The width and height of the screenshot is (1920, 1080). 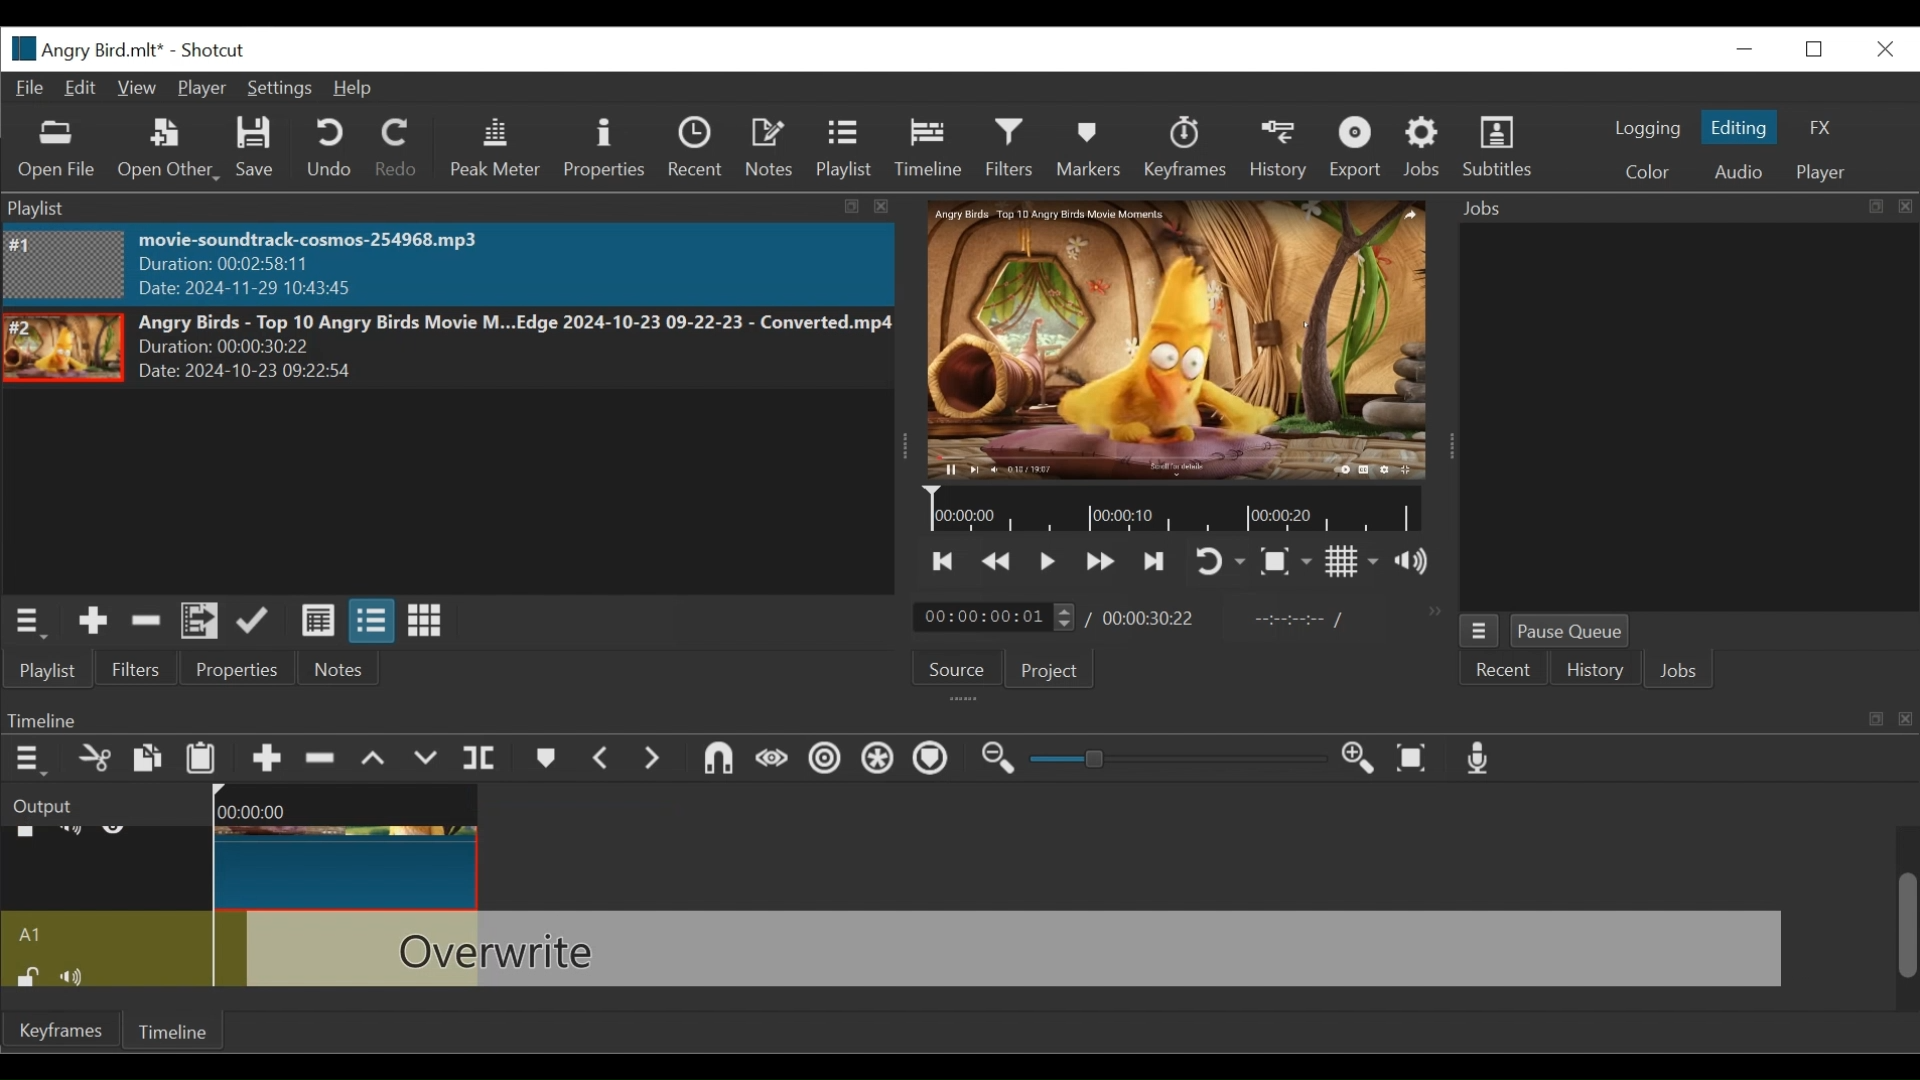 I want to click on Source, so click(x=958, y=670).